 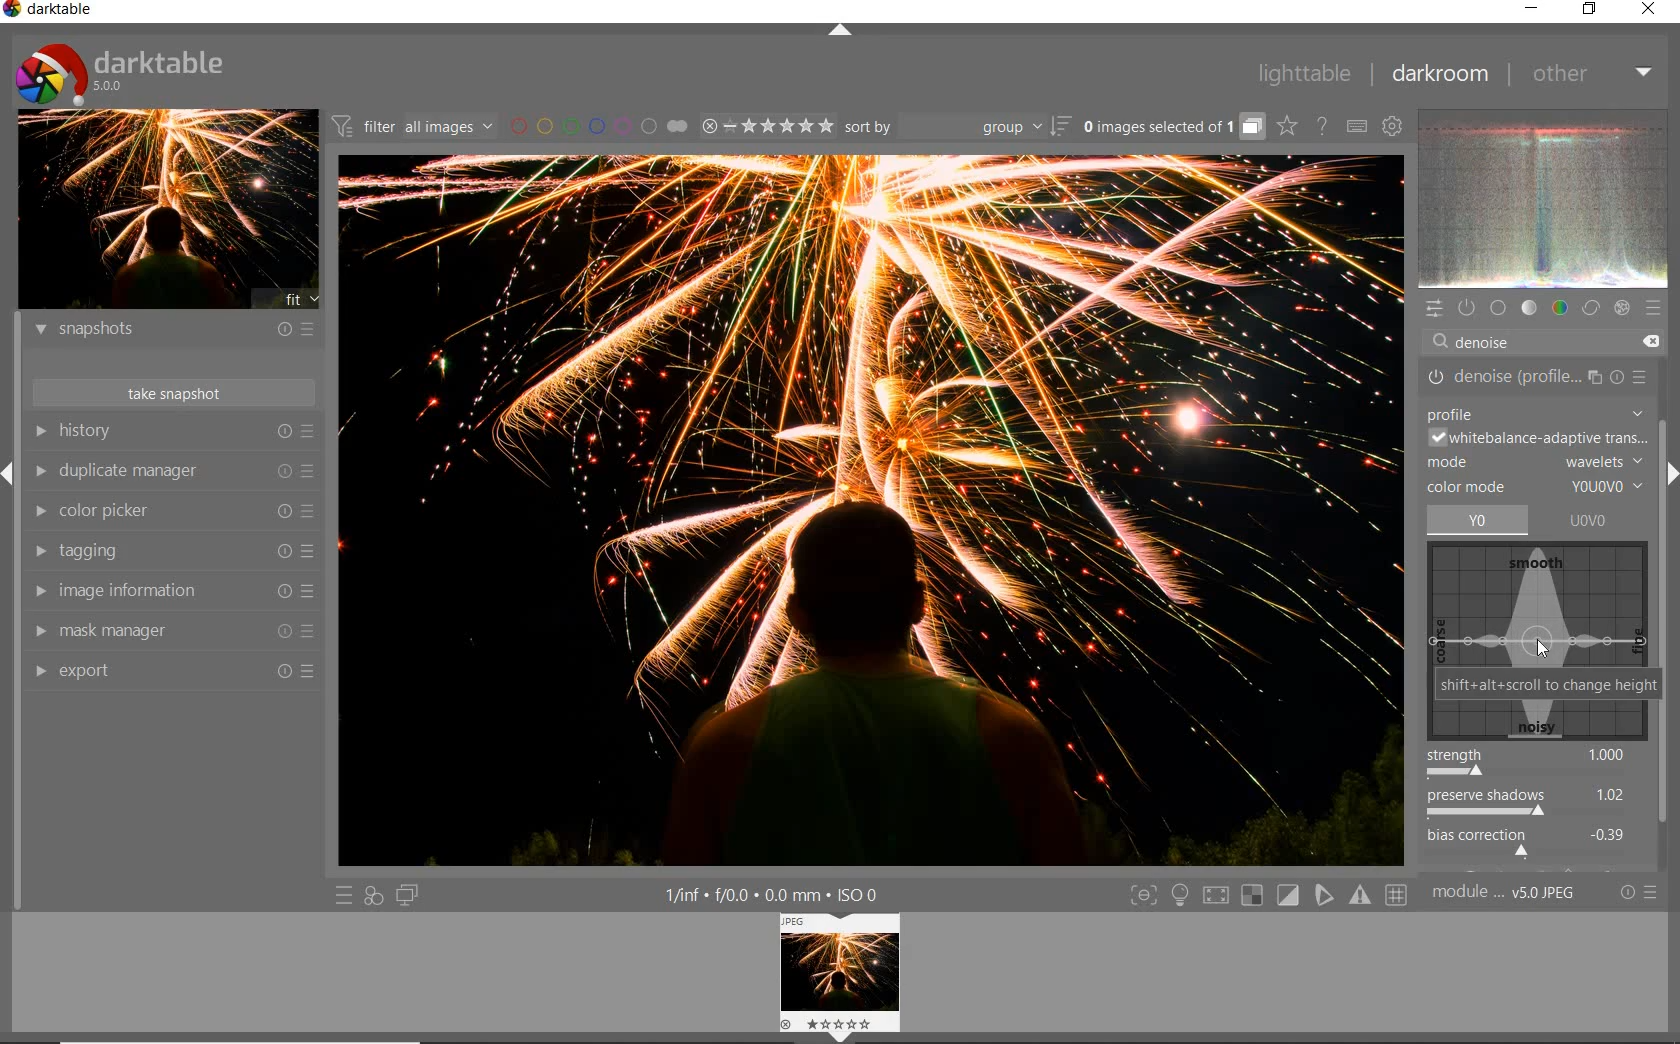 I want to click on take snapshots, so click(x=173, y=394).